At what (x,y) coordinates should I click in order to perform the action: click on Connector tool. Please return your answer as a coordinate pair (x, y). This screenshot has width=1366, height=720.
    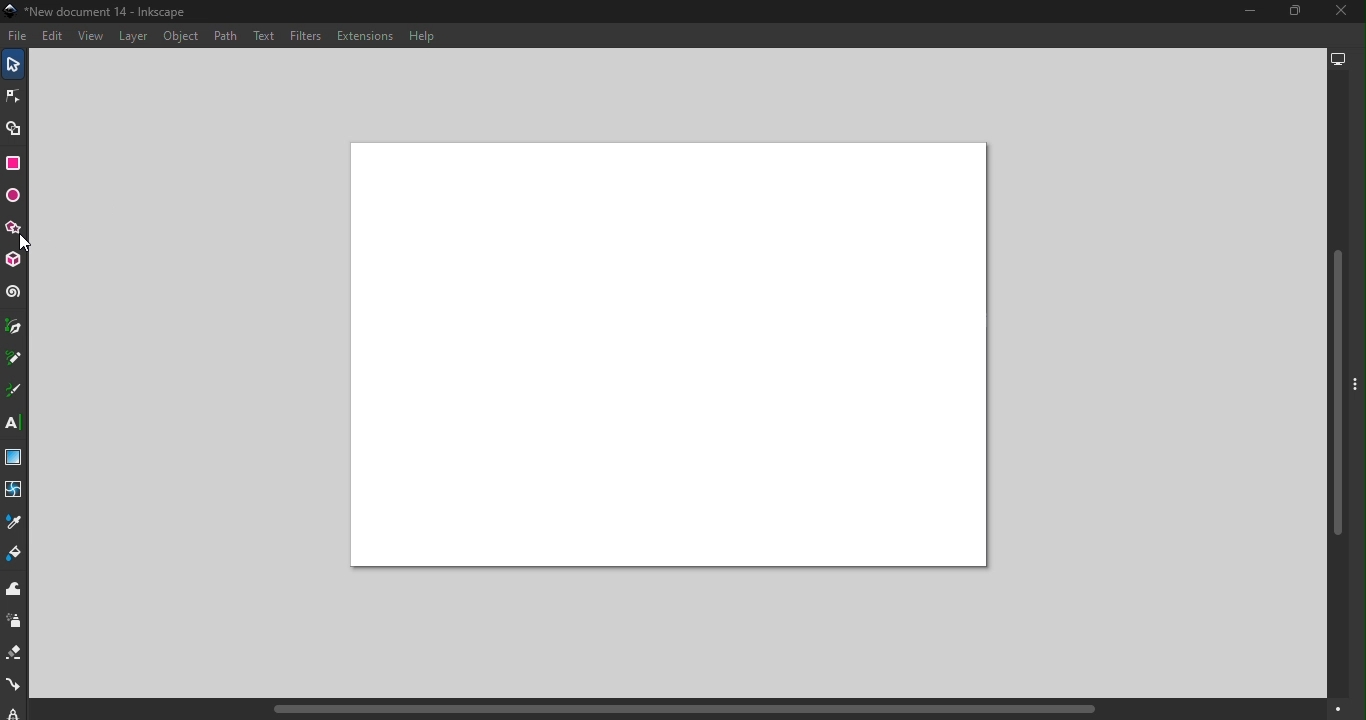
    Looking at the image, I should click on (14, 685).